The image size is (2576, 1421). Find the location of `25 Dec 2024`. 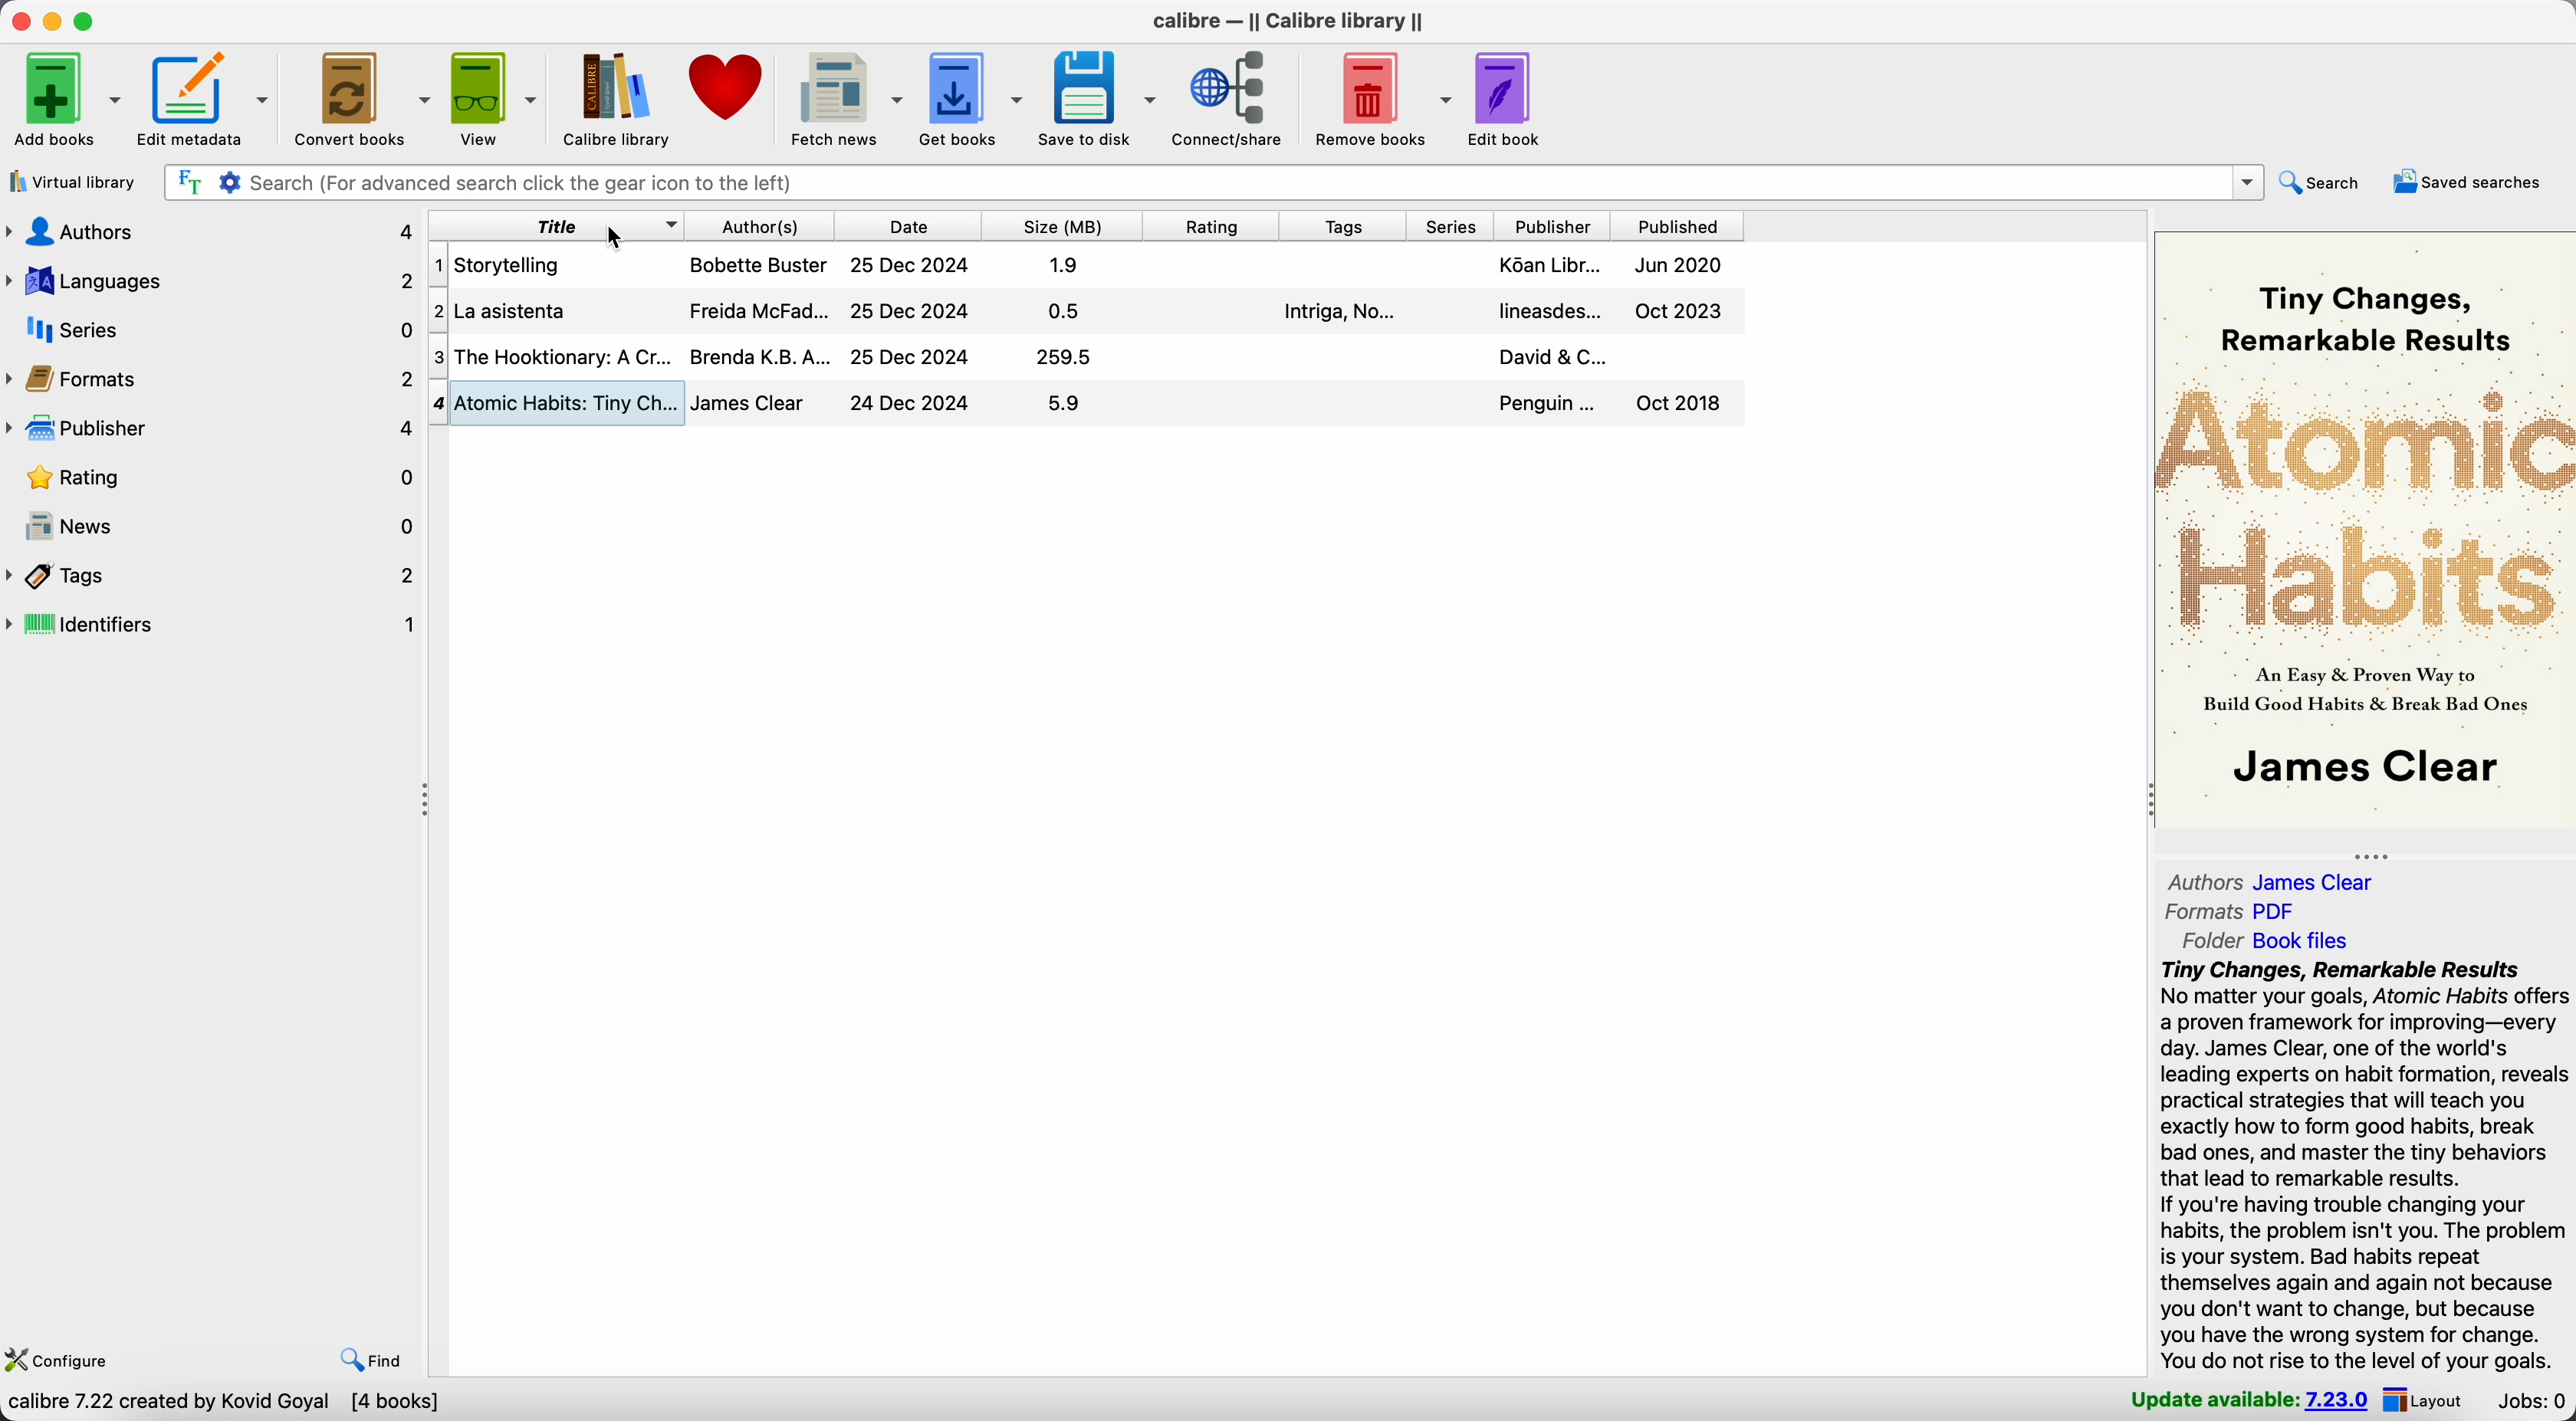

25 Dec 2024 is located at coordinates (912, 357).